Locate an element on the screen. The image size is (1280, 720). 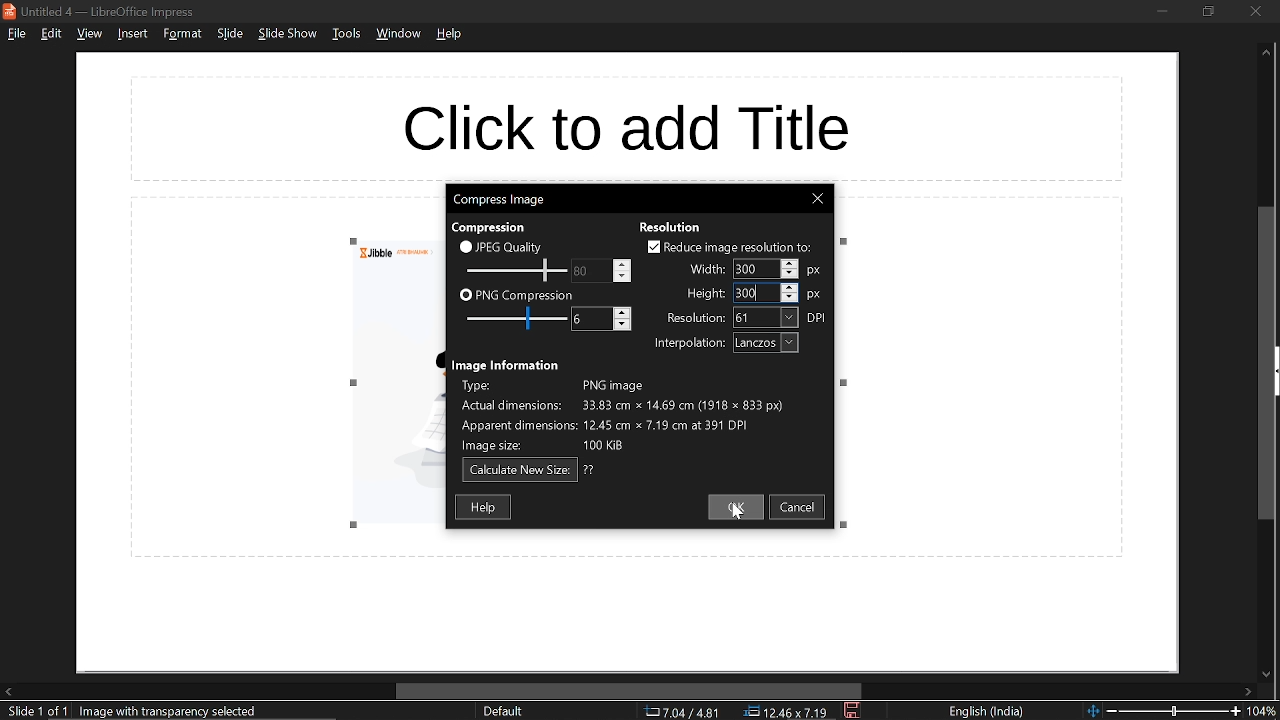
edit is located at coordinates (50, 34).